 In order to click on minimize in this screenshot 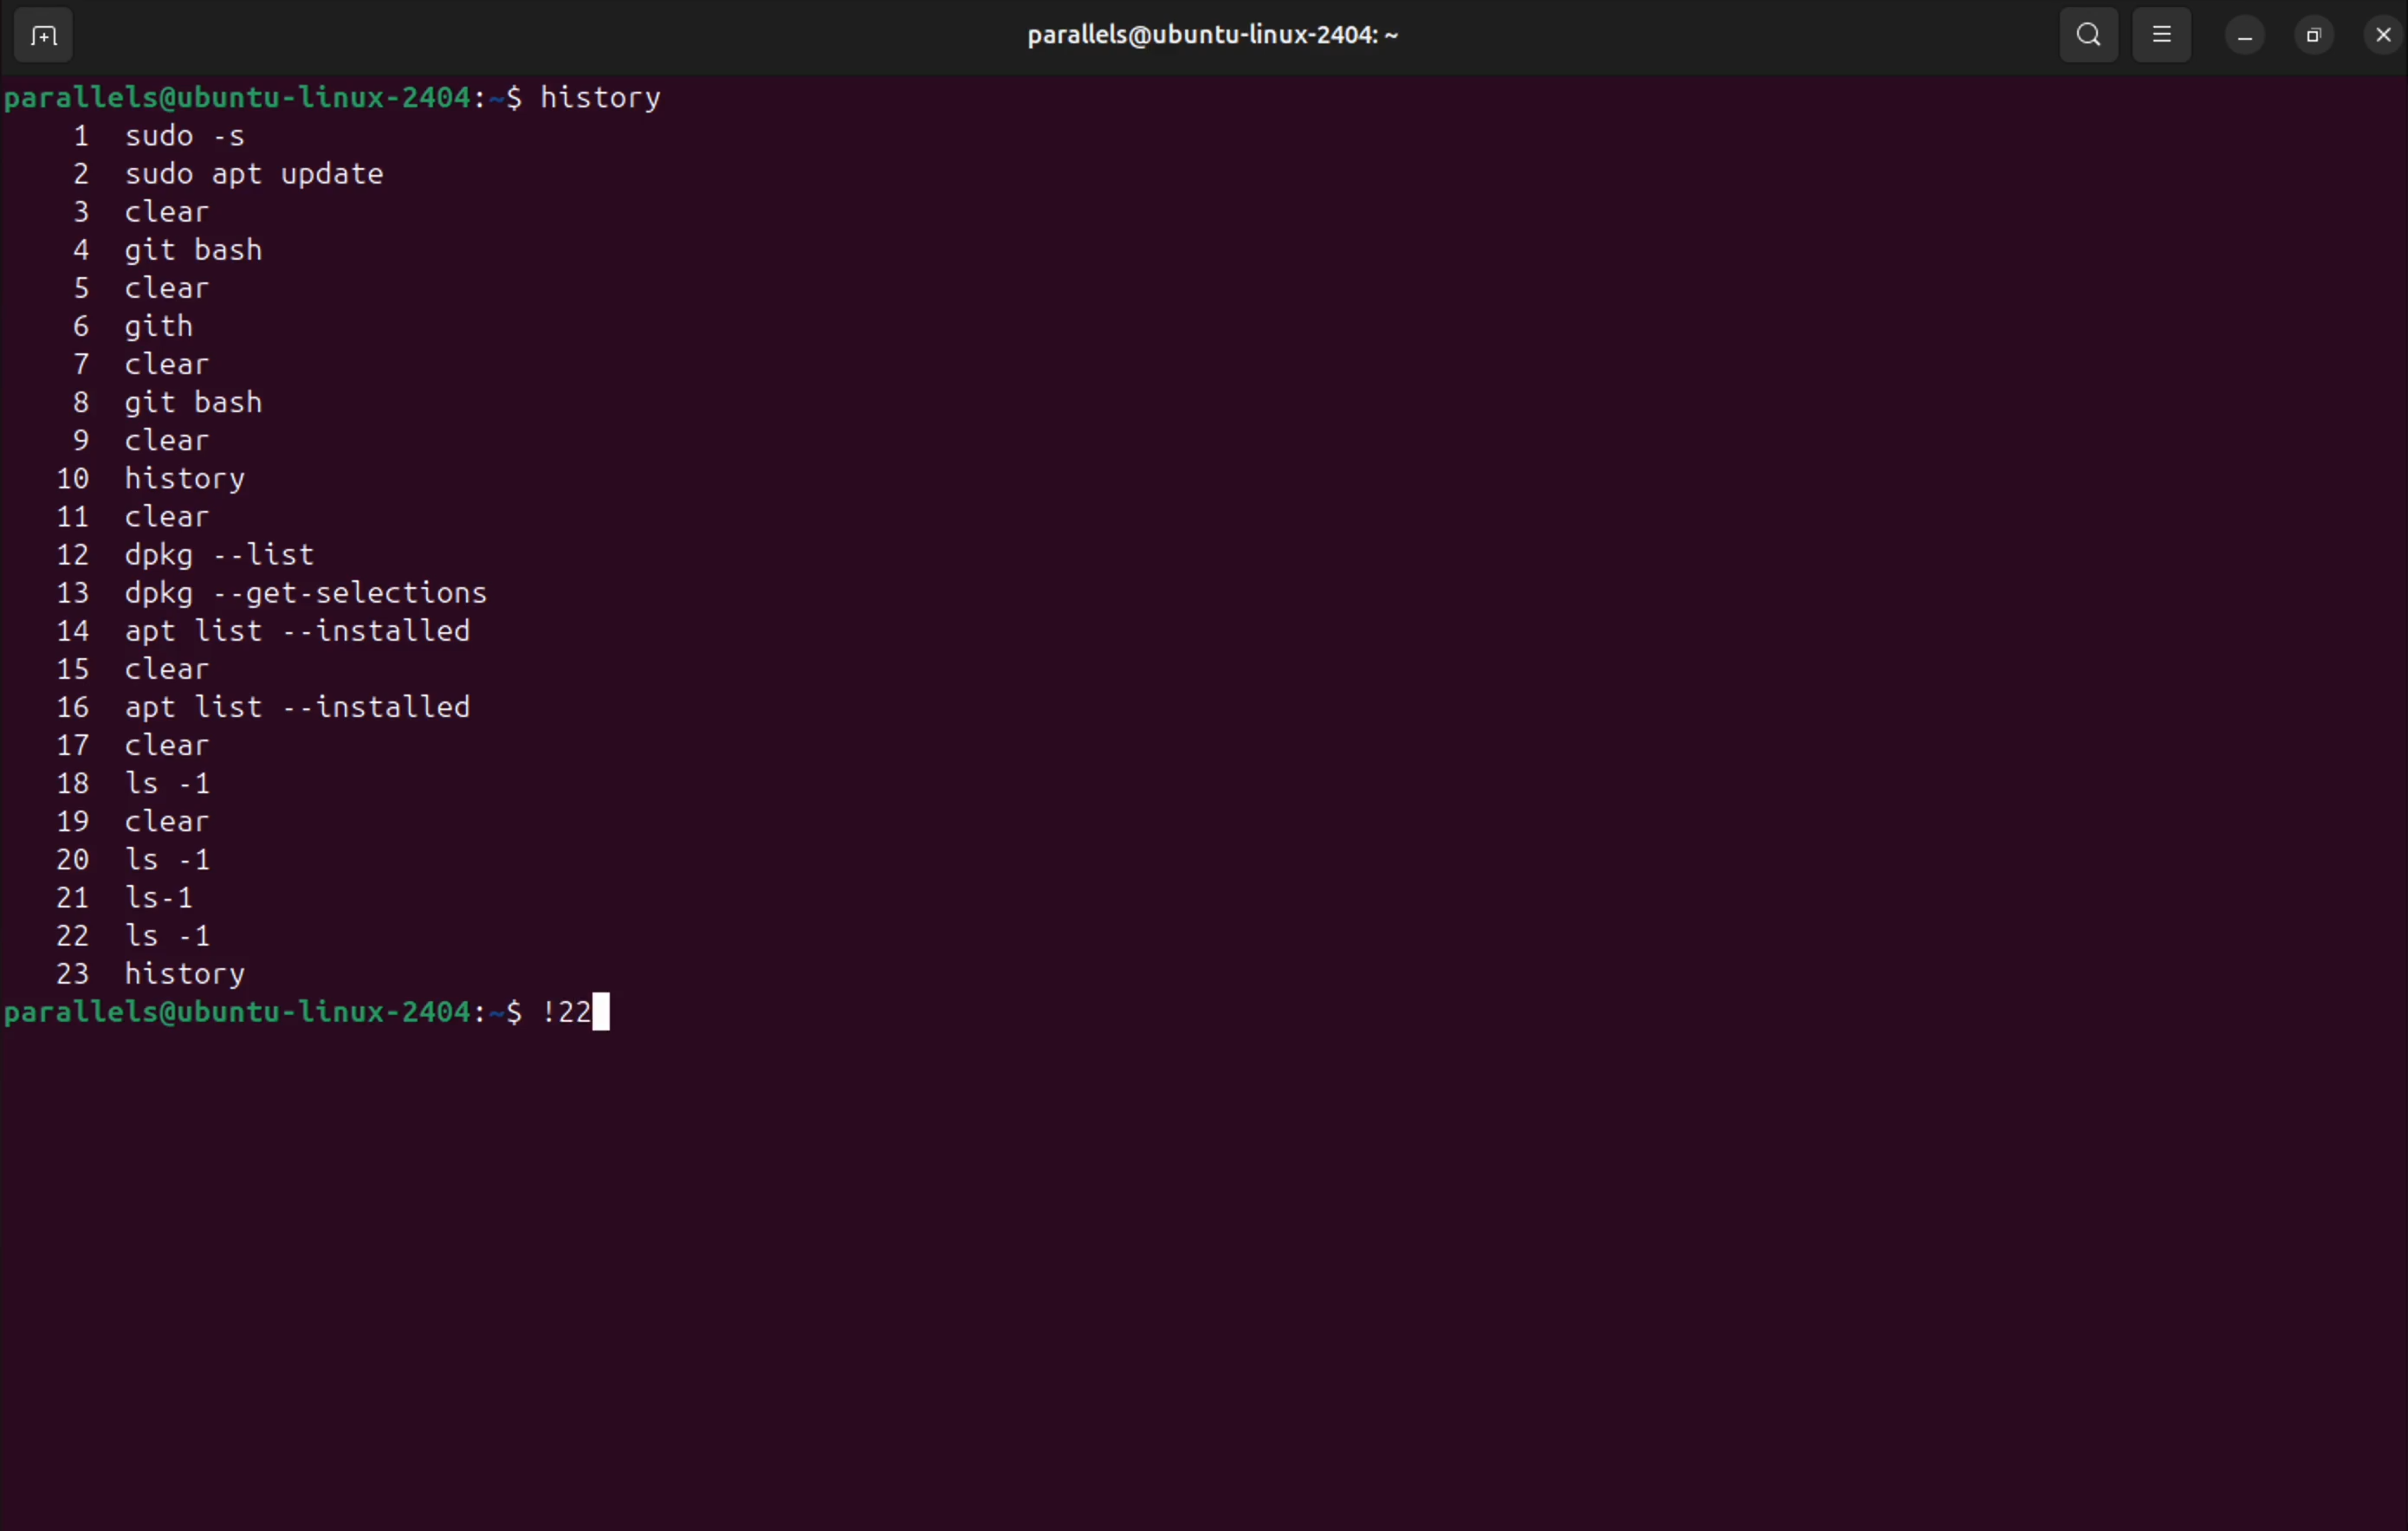, I will do `click(2244, 32)`.